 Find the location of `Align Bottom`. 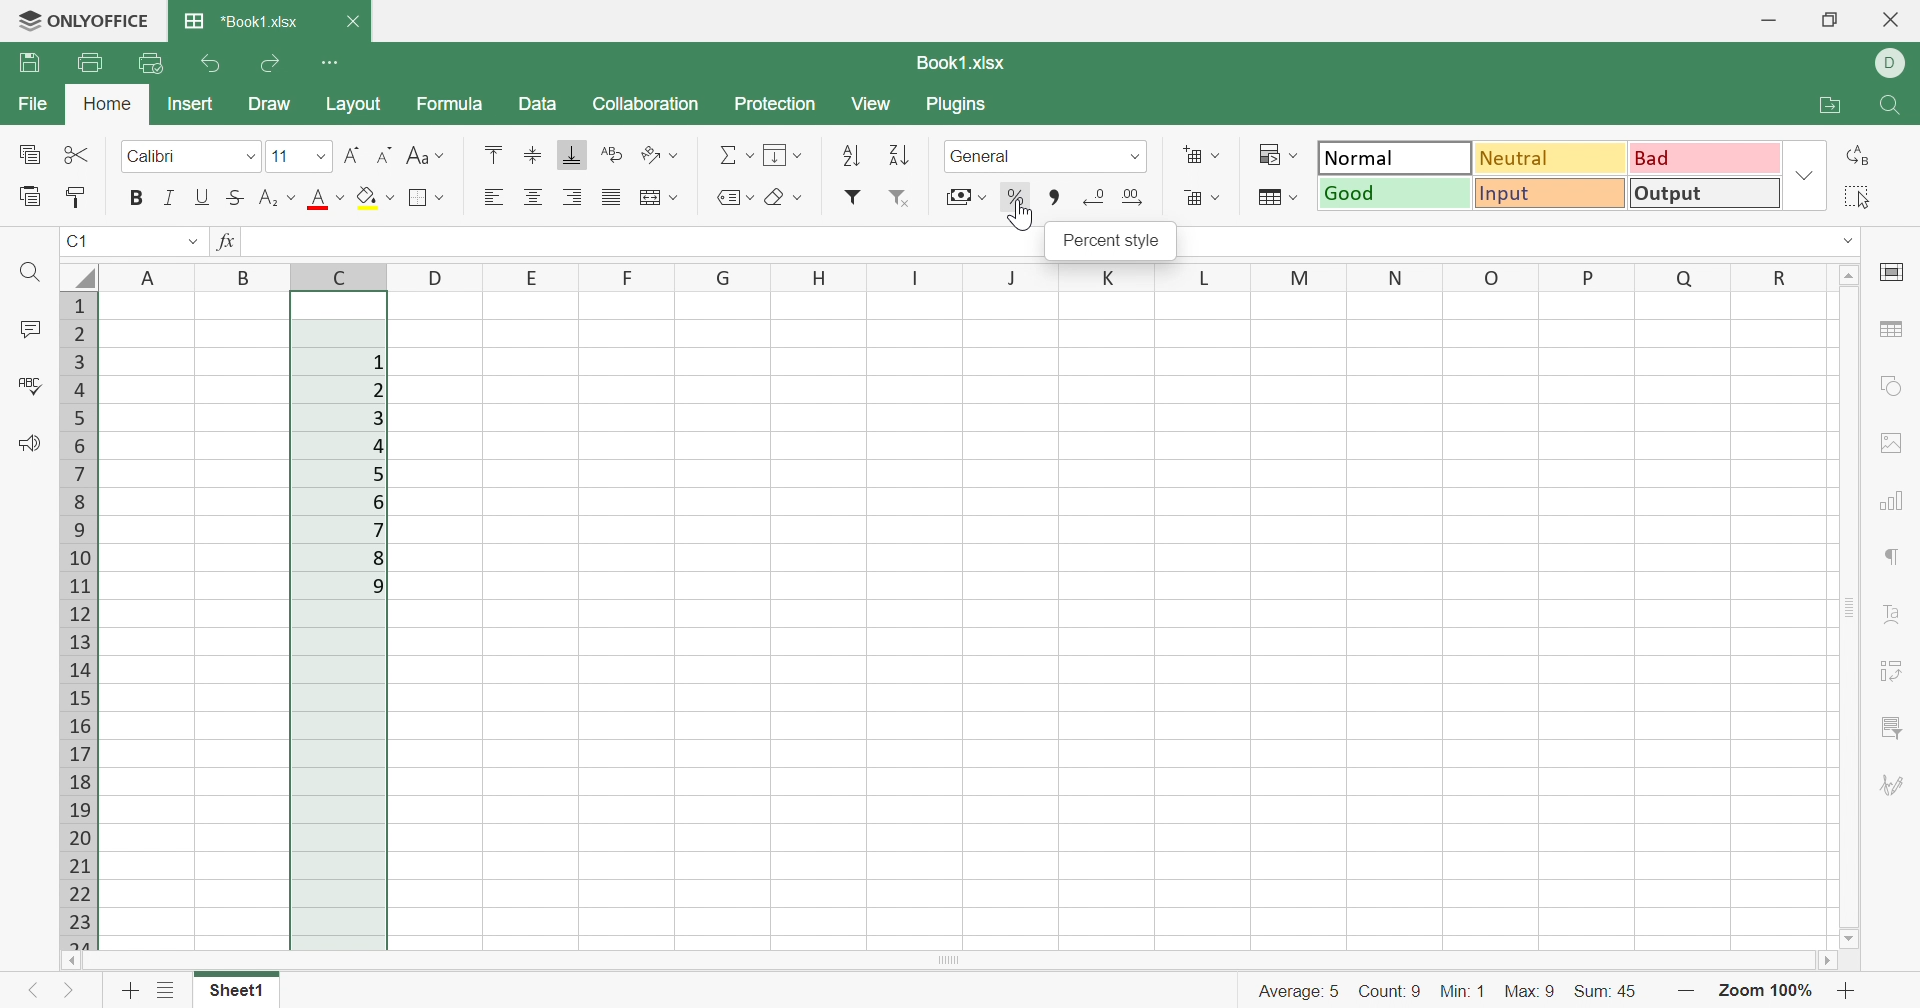

Align Bottom is located at coordinates (574, 154).